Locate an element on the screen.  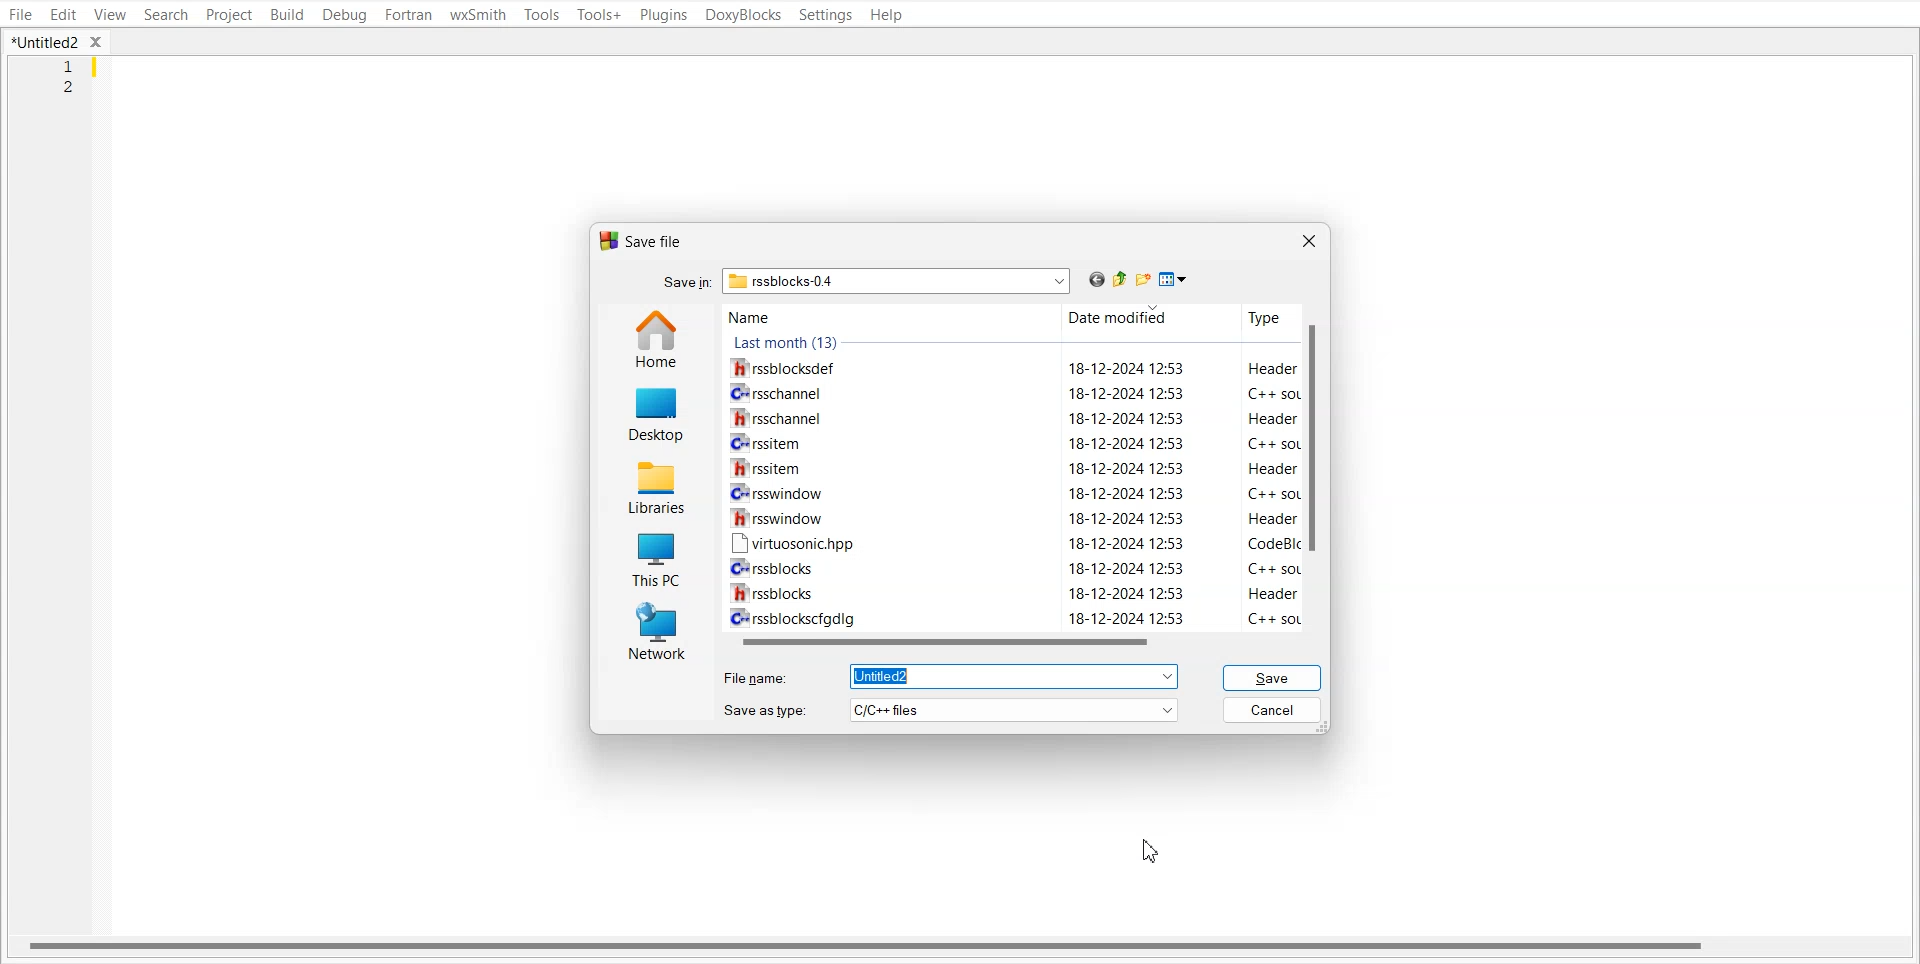
Text is located at coordinates (643, 241).